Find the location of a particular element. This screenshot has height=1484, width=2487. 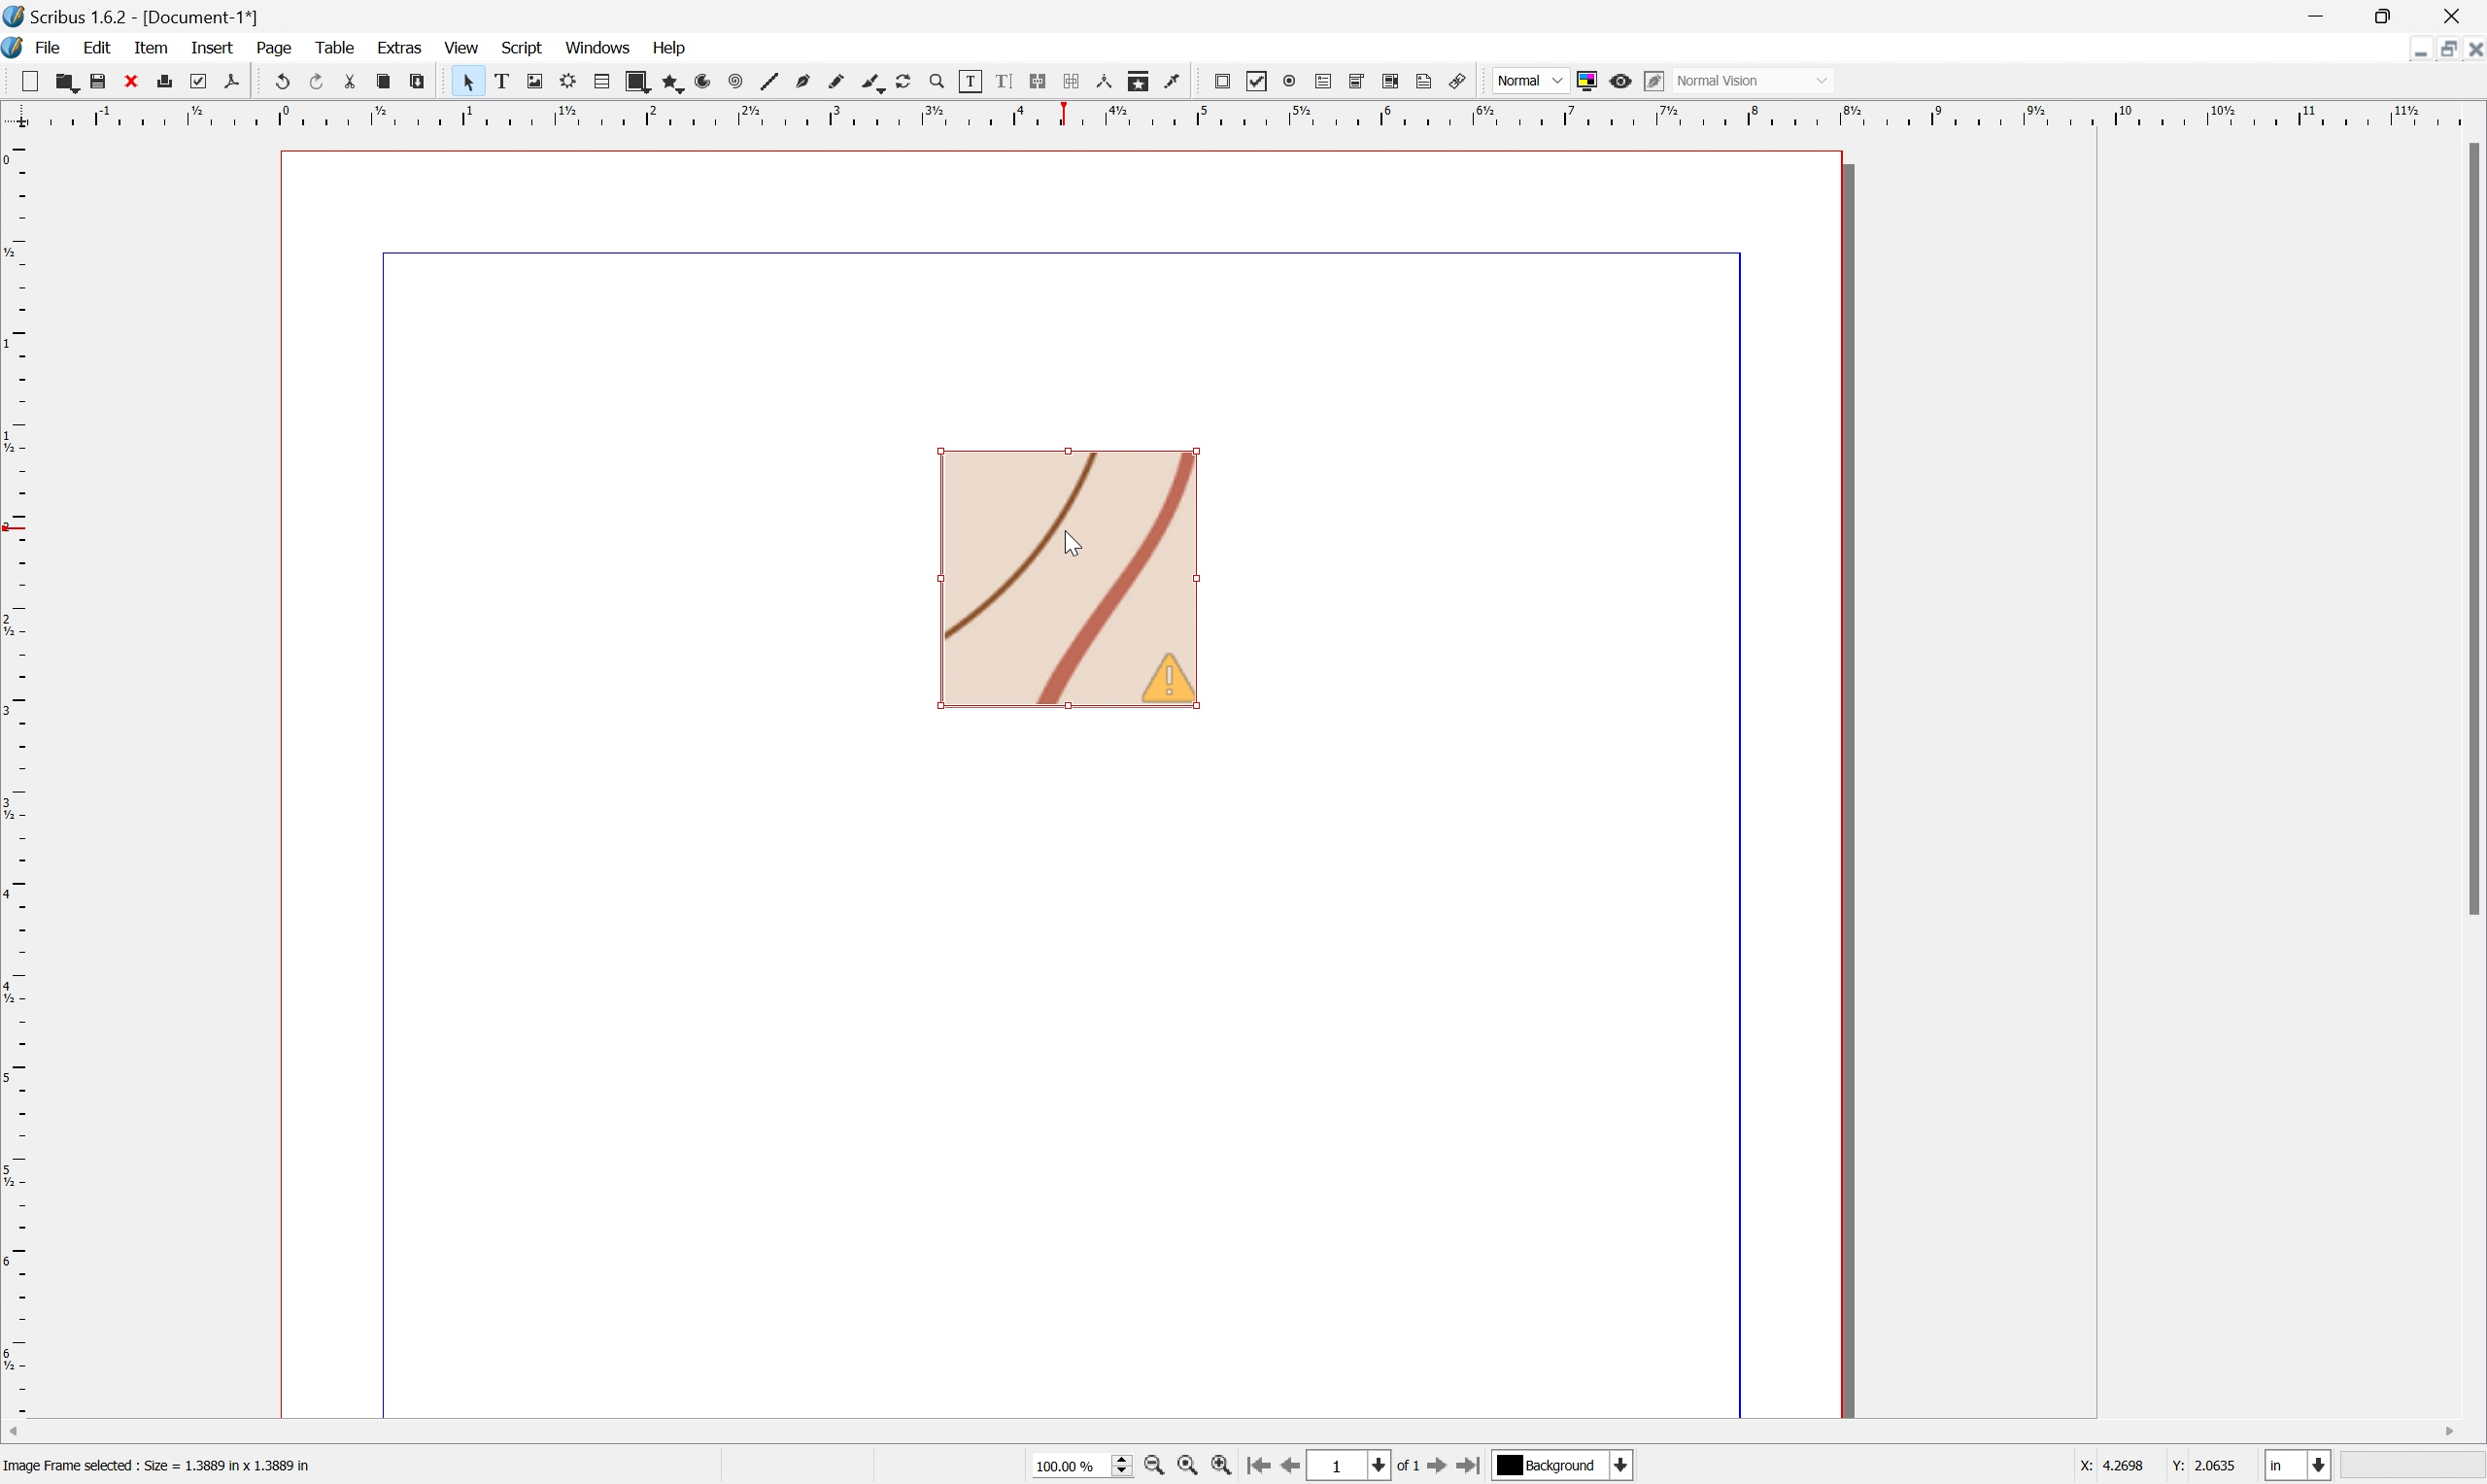

Save is located at coordinates (104, 80).